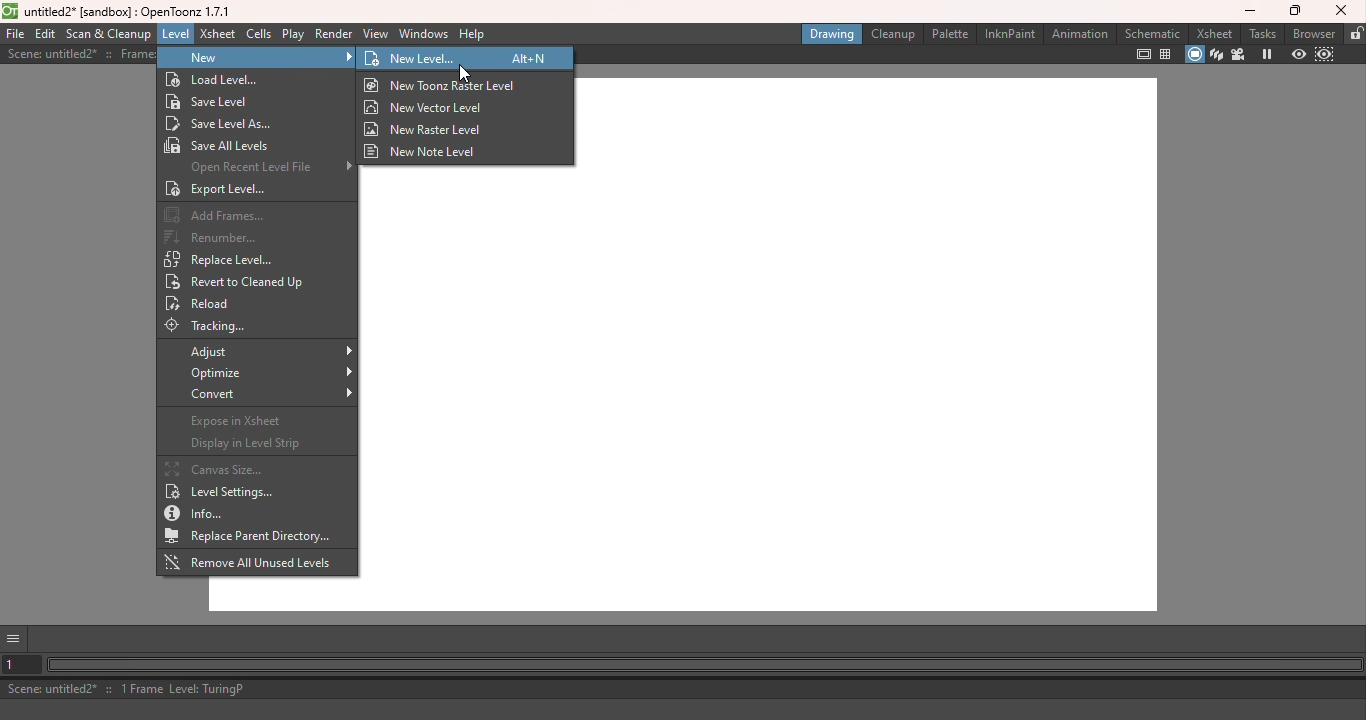  I want to click on New toonz raster, so click(445, 86).